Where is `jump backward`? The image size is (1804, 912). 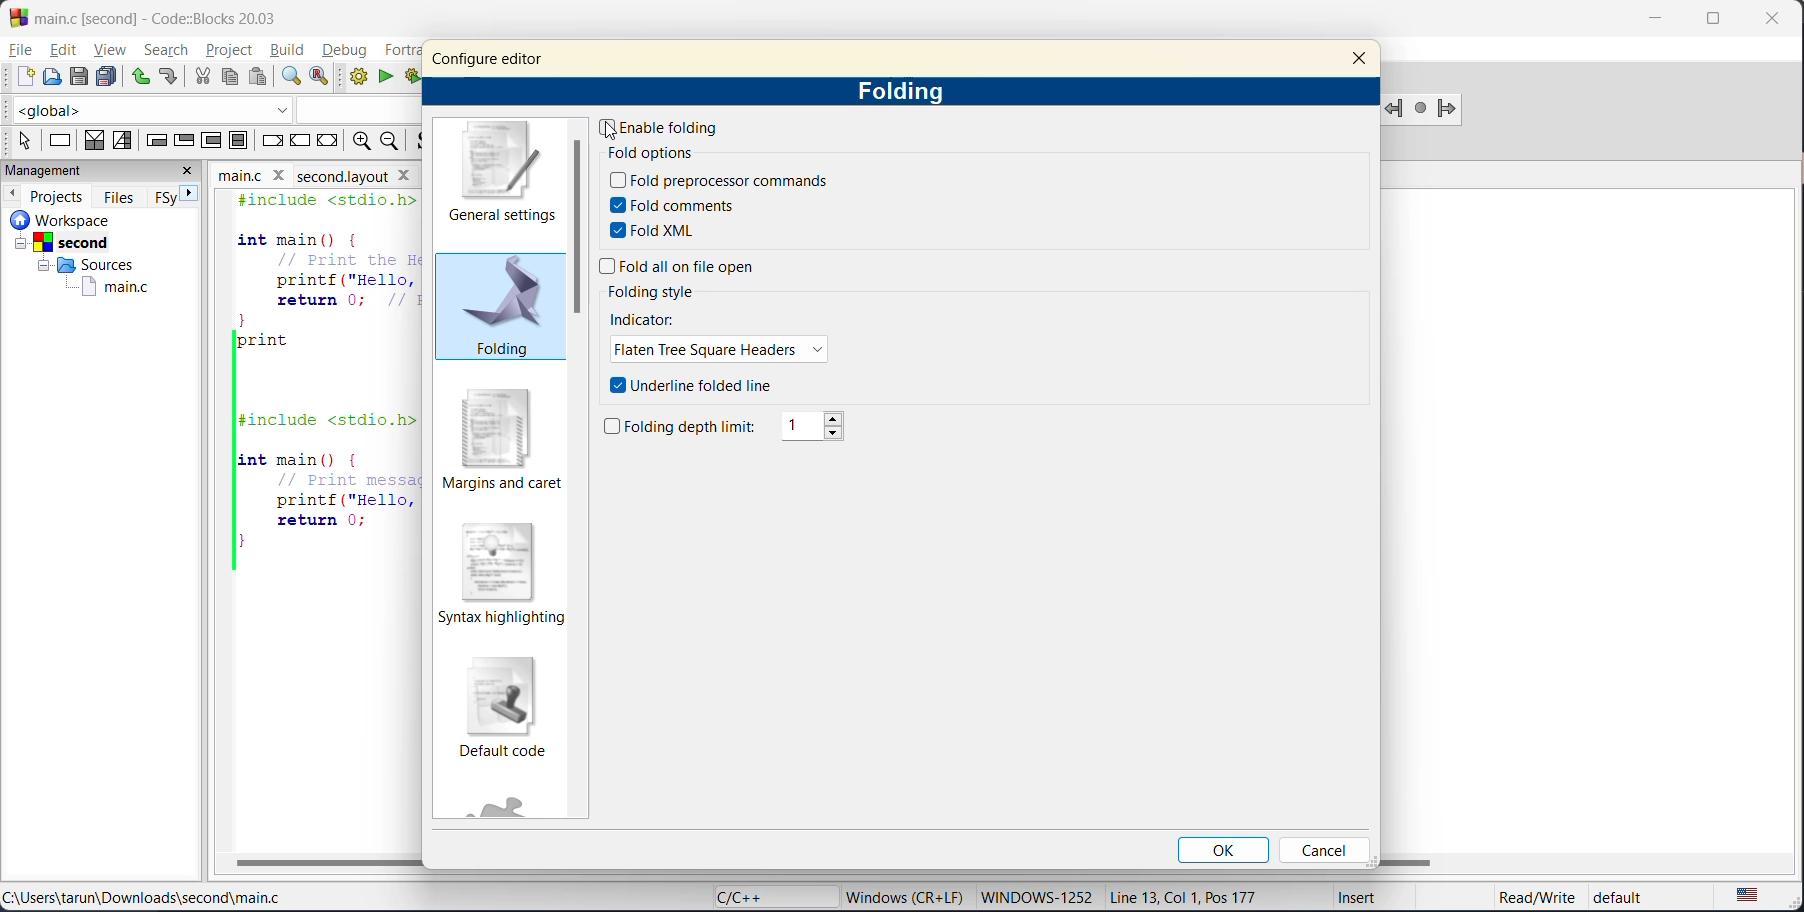
jump backward is located at coordinates (1396, 108).